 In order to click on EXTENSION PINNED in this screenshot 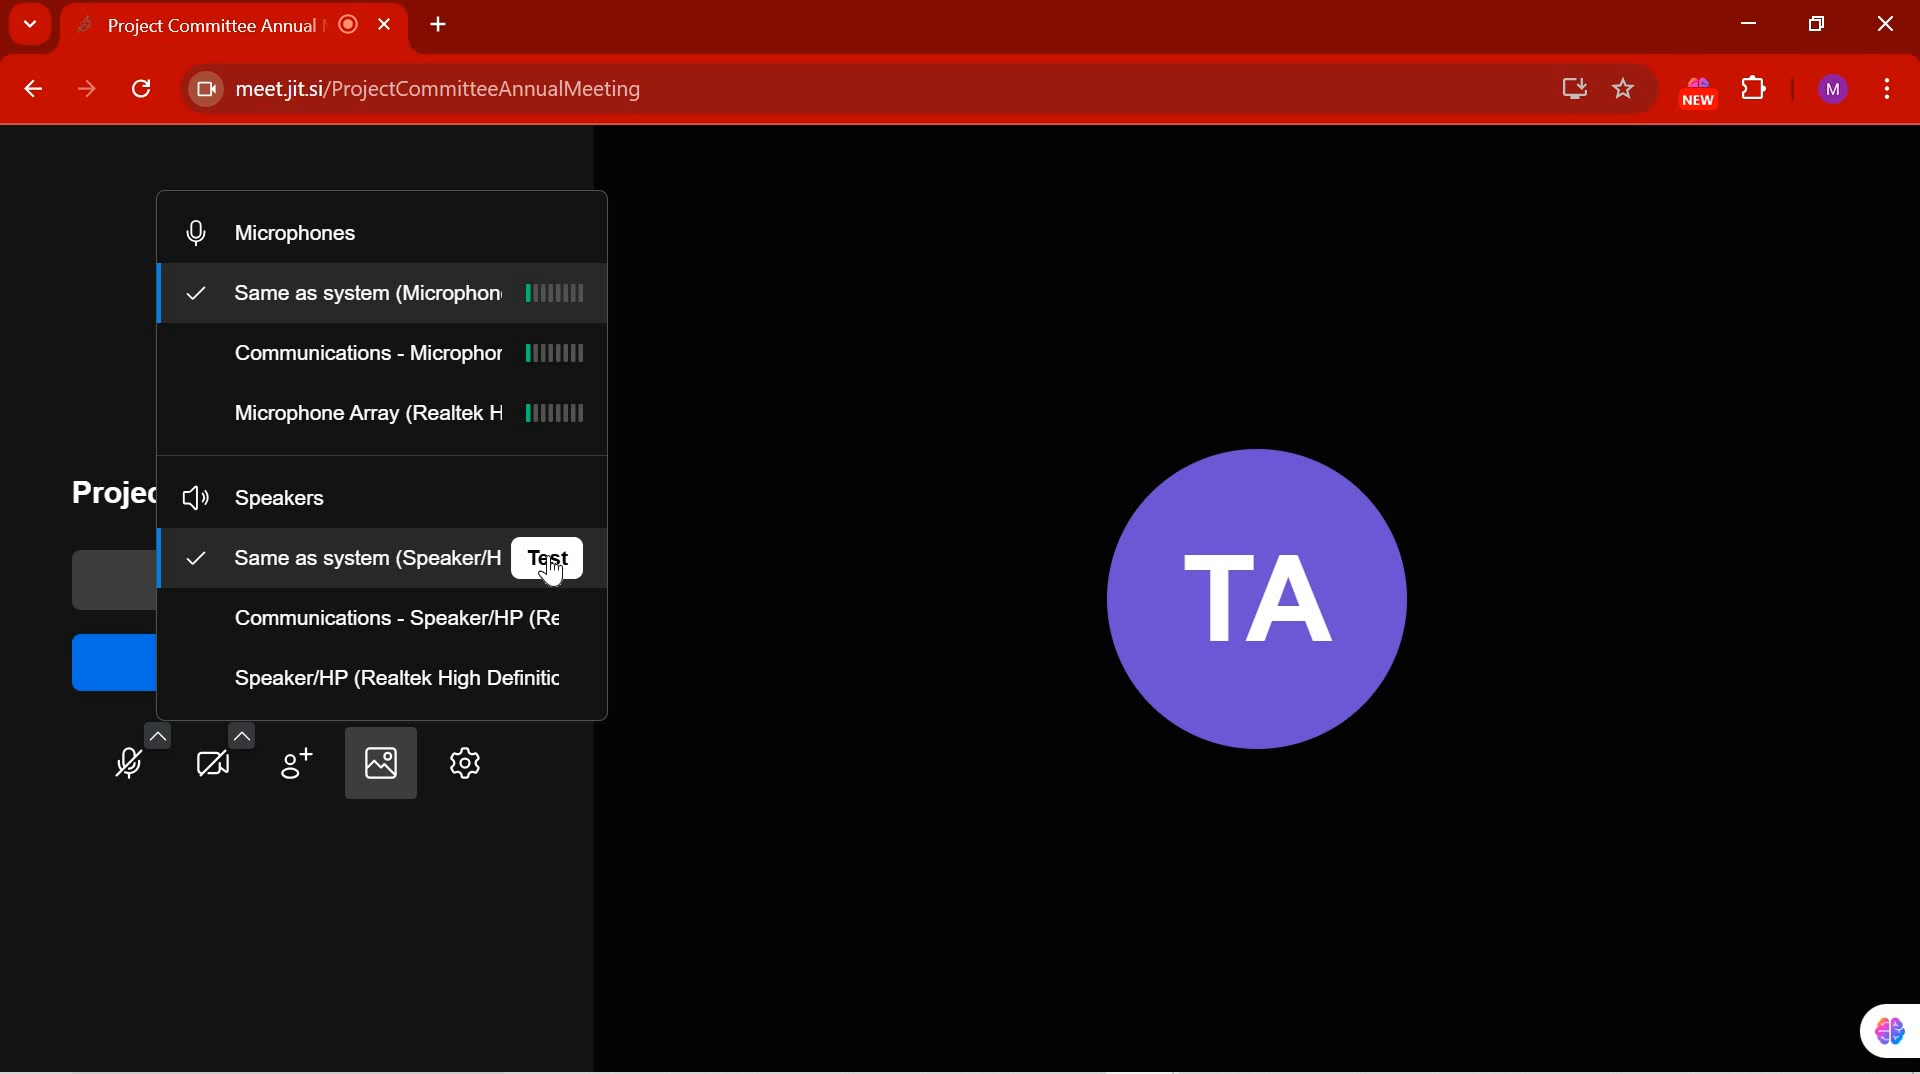, I will do `click(1692, 93)`.